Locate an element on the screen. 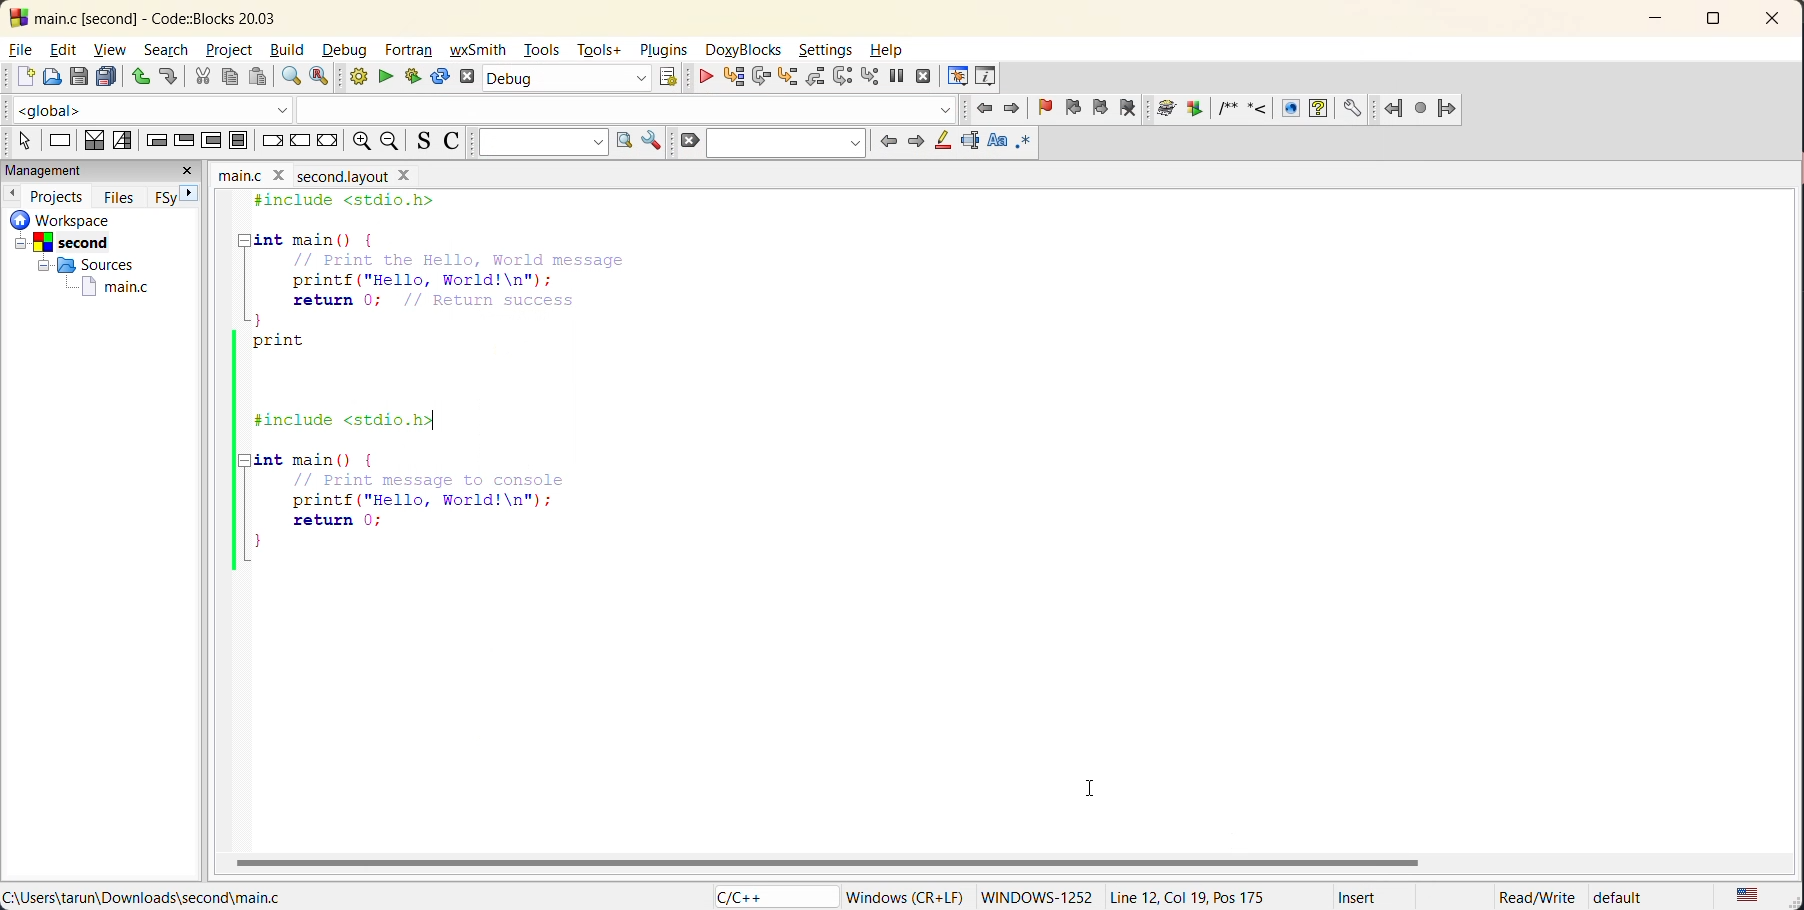 The image size is (1804, 910). jump forward is located at coordinates (1457, 107).